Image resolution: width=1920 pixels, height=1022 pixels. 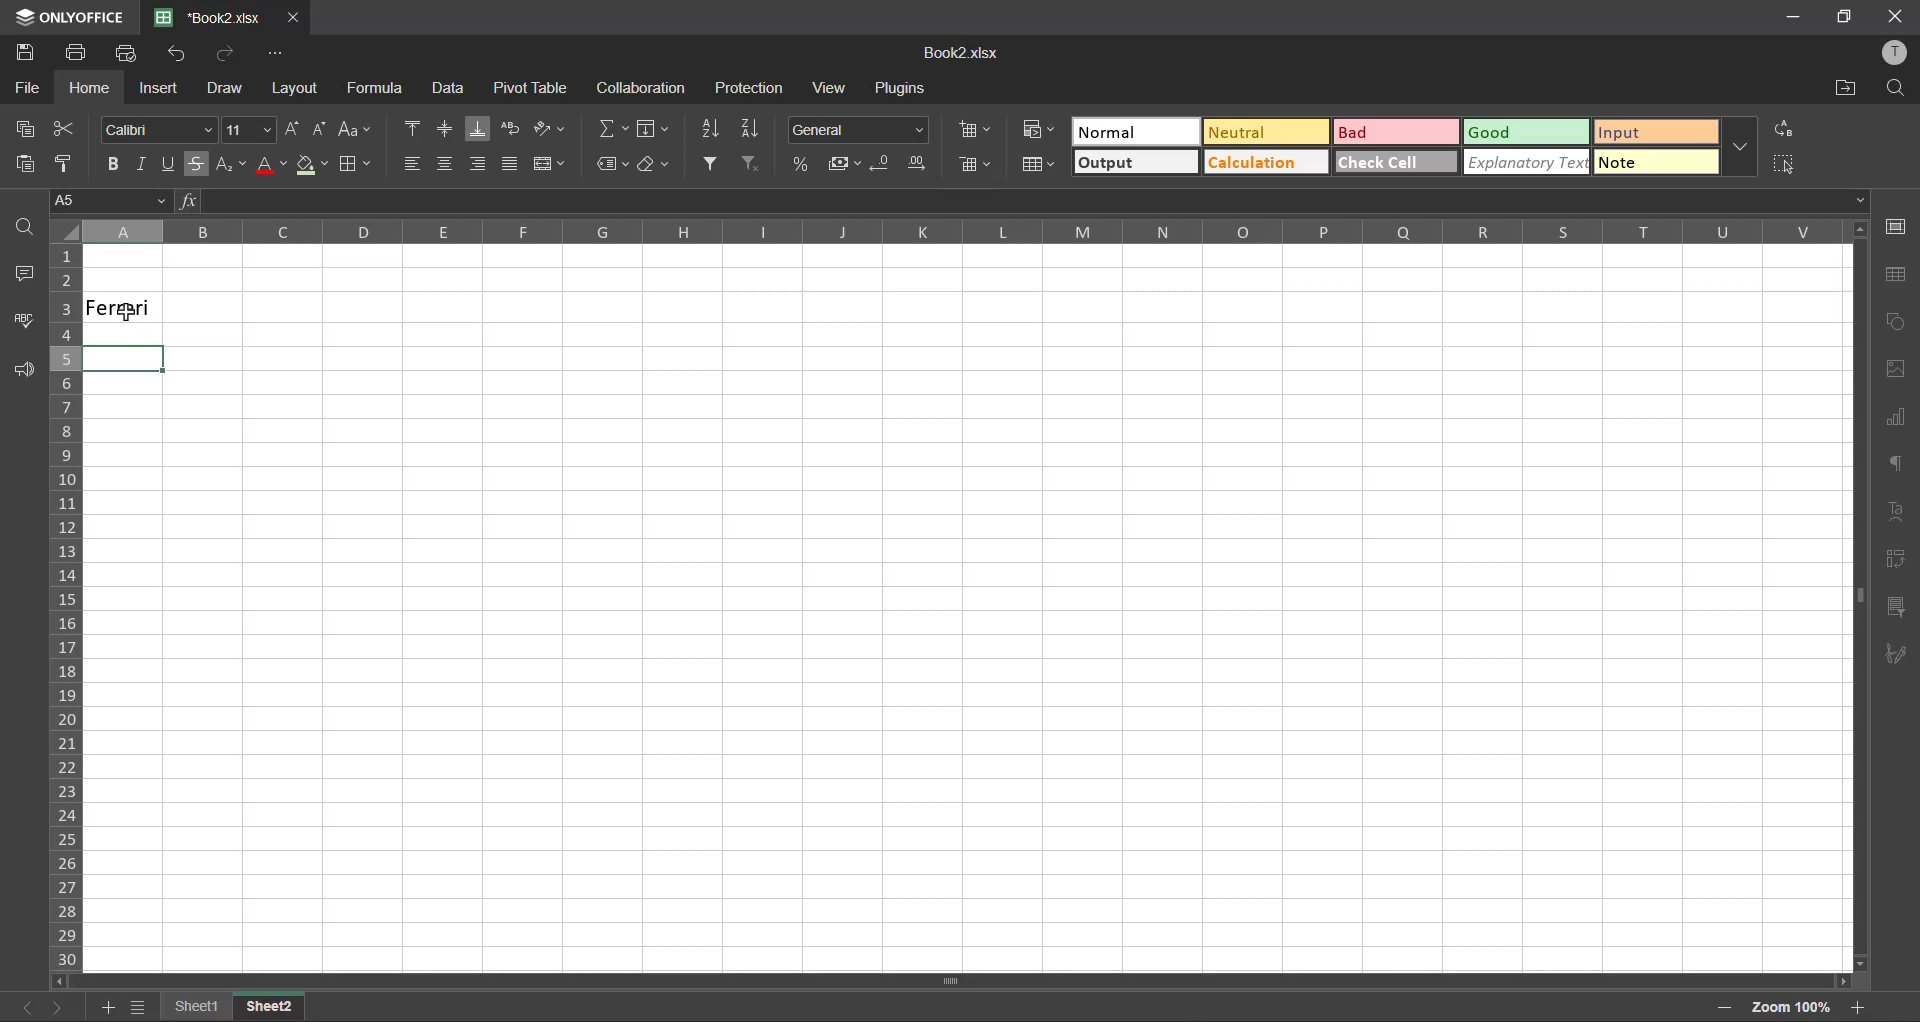 I want to click on formula, so click(x=378, y=91).